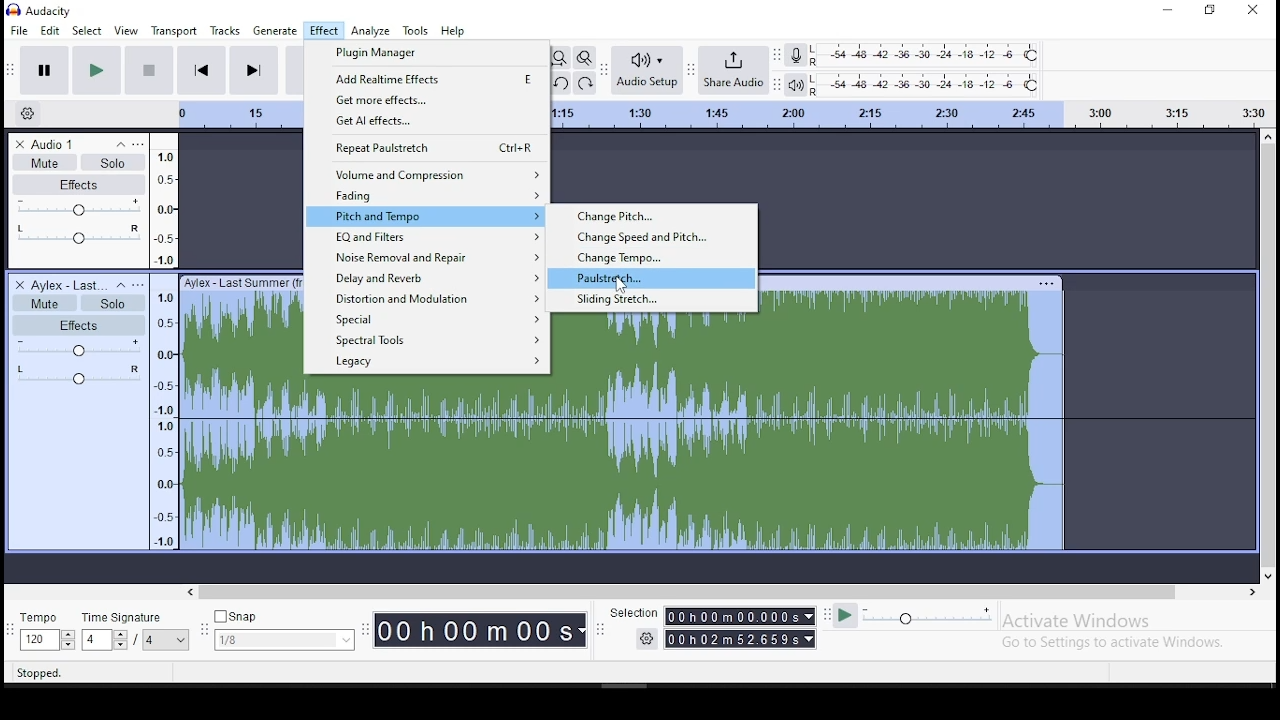 The image size is (1280, 720). What do you see at coordinates (651, 237) in the screenshot?
I see `change speed and pitch` at bounding box center [651, 237].